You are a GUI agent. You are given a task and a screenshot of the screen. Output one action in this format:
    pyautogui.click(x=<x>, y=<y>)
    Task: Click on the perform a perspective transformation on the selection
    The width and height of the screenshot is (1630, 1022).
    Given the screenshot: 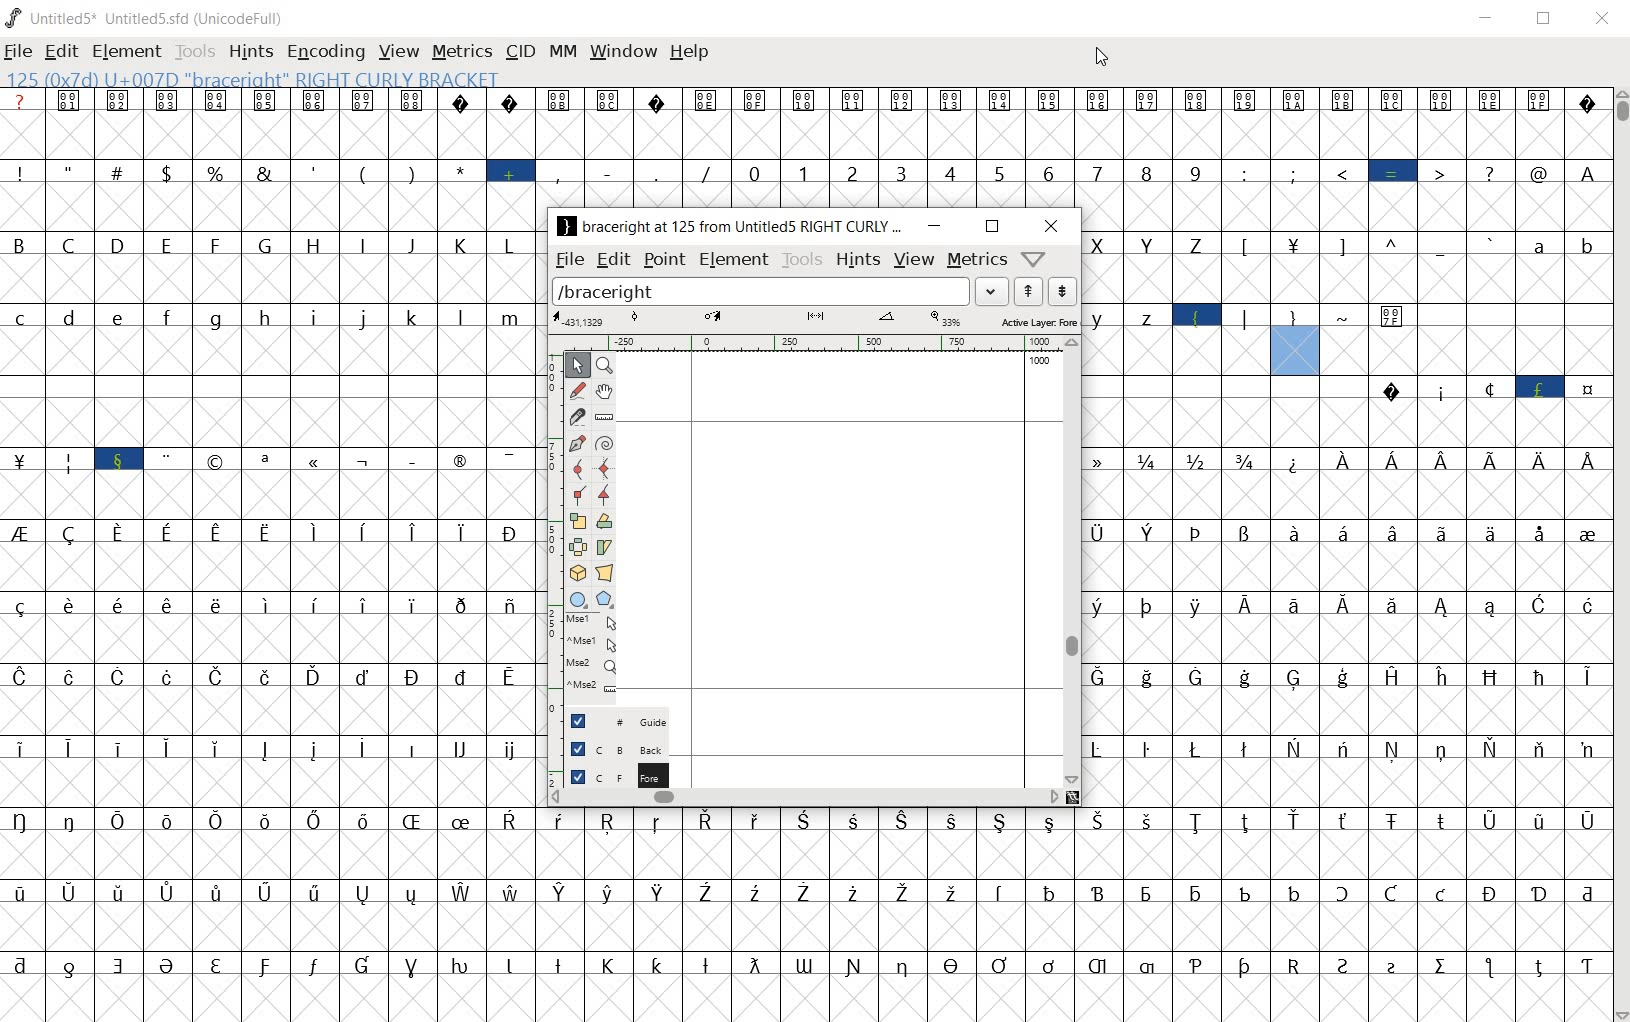 What is the action you would take?
    pyautogui.click(x=606, y=571)
    